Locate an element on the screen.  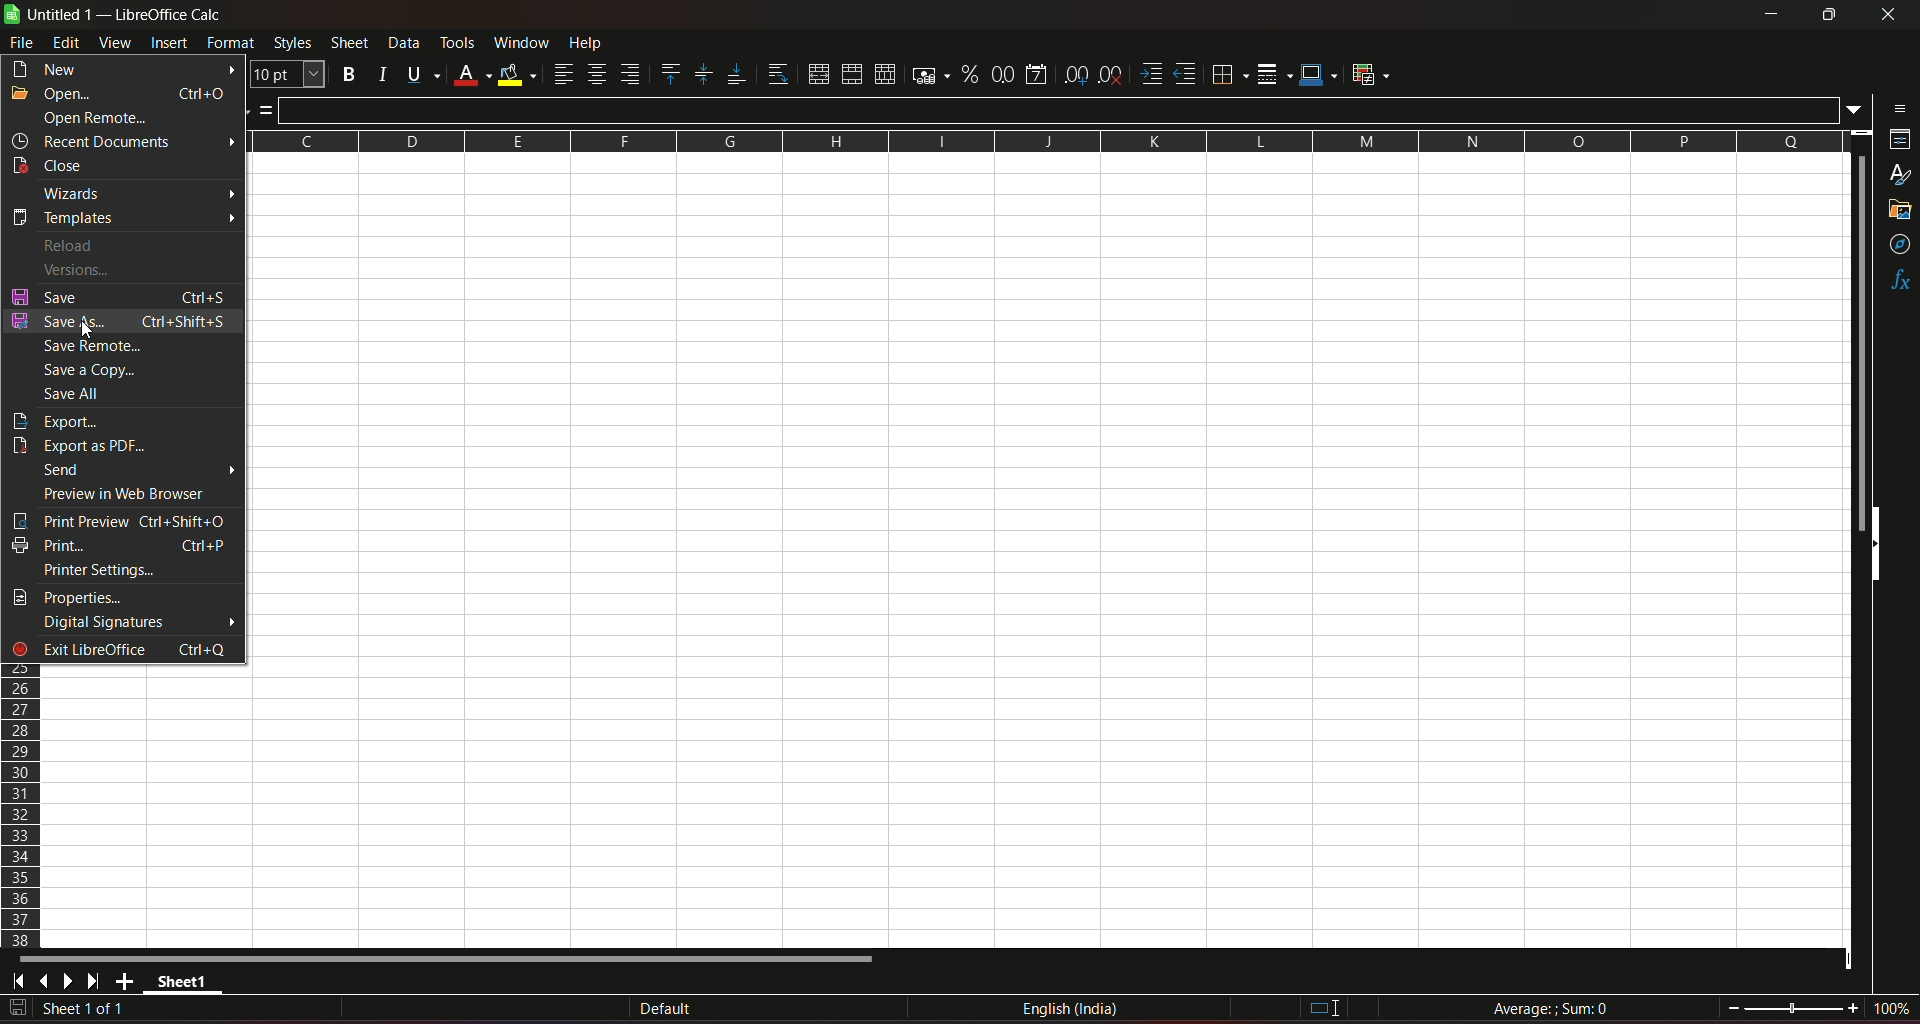
language is located at coordinates (1073, 1012).